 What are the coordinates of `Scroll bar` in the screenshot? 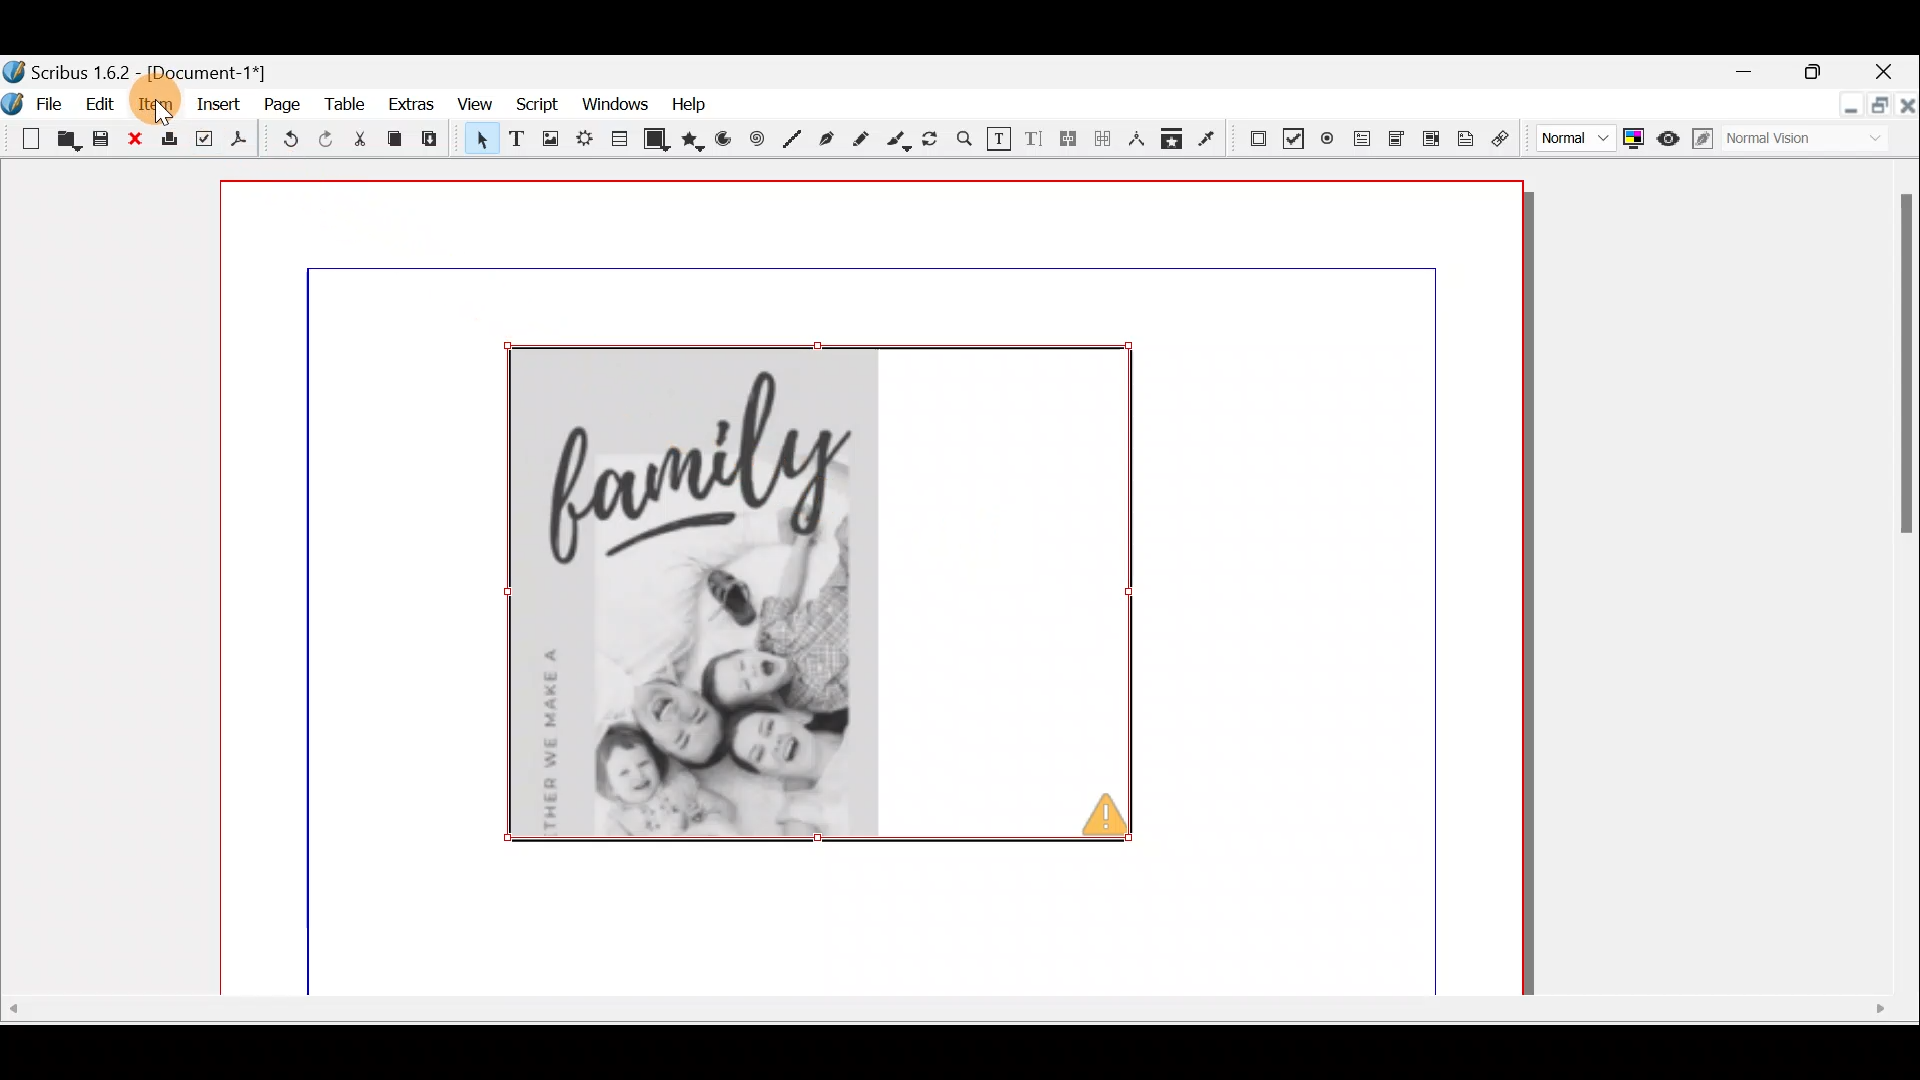 It's located at (947, 1030).